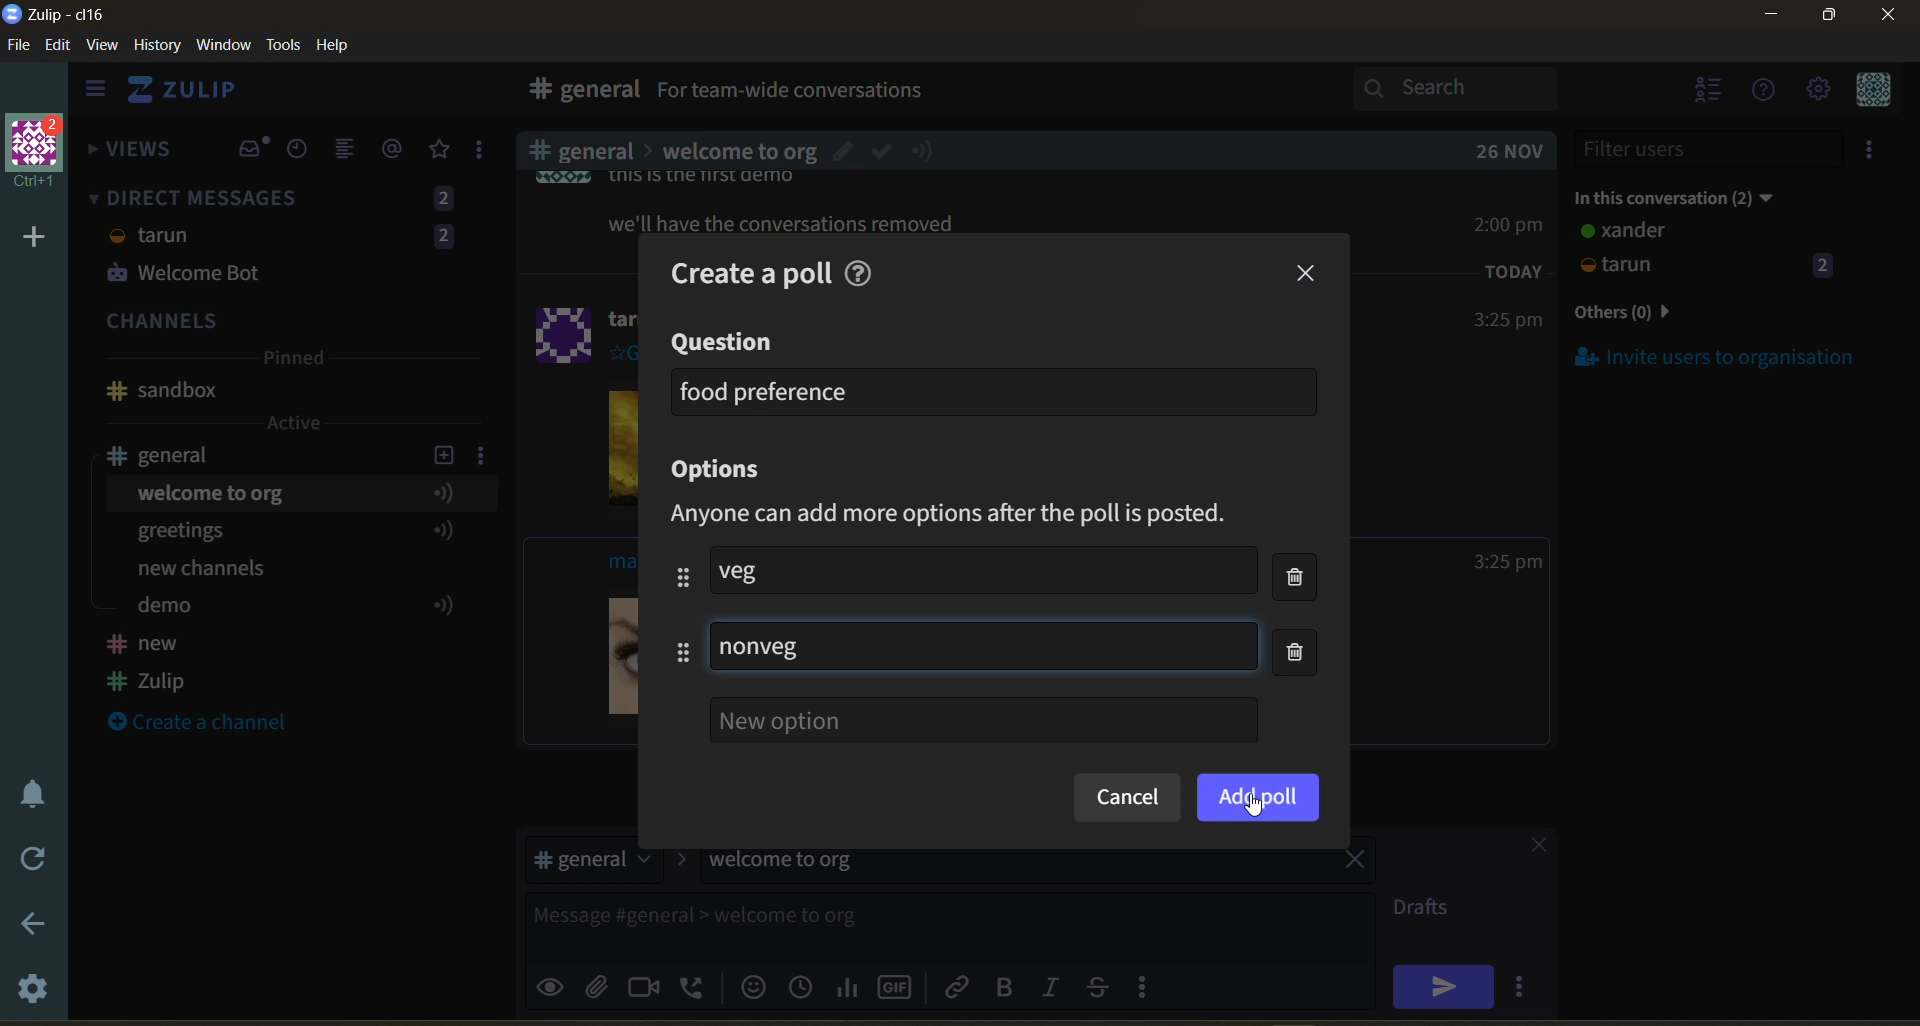 Image resolution: width=1920 pixels, height=1026 pixels. Describe the element at coordinates (1150, 986) in the screenshot. I see `compose actions` at that location.